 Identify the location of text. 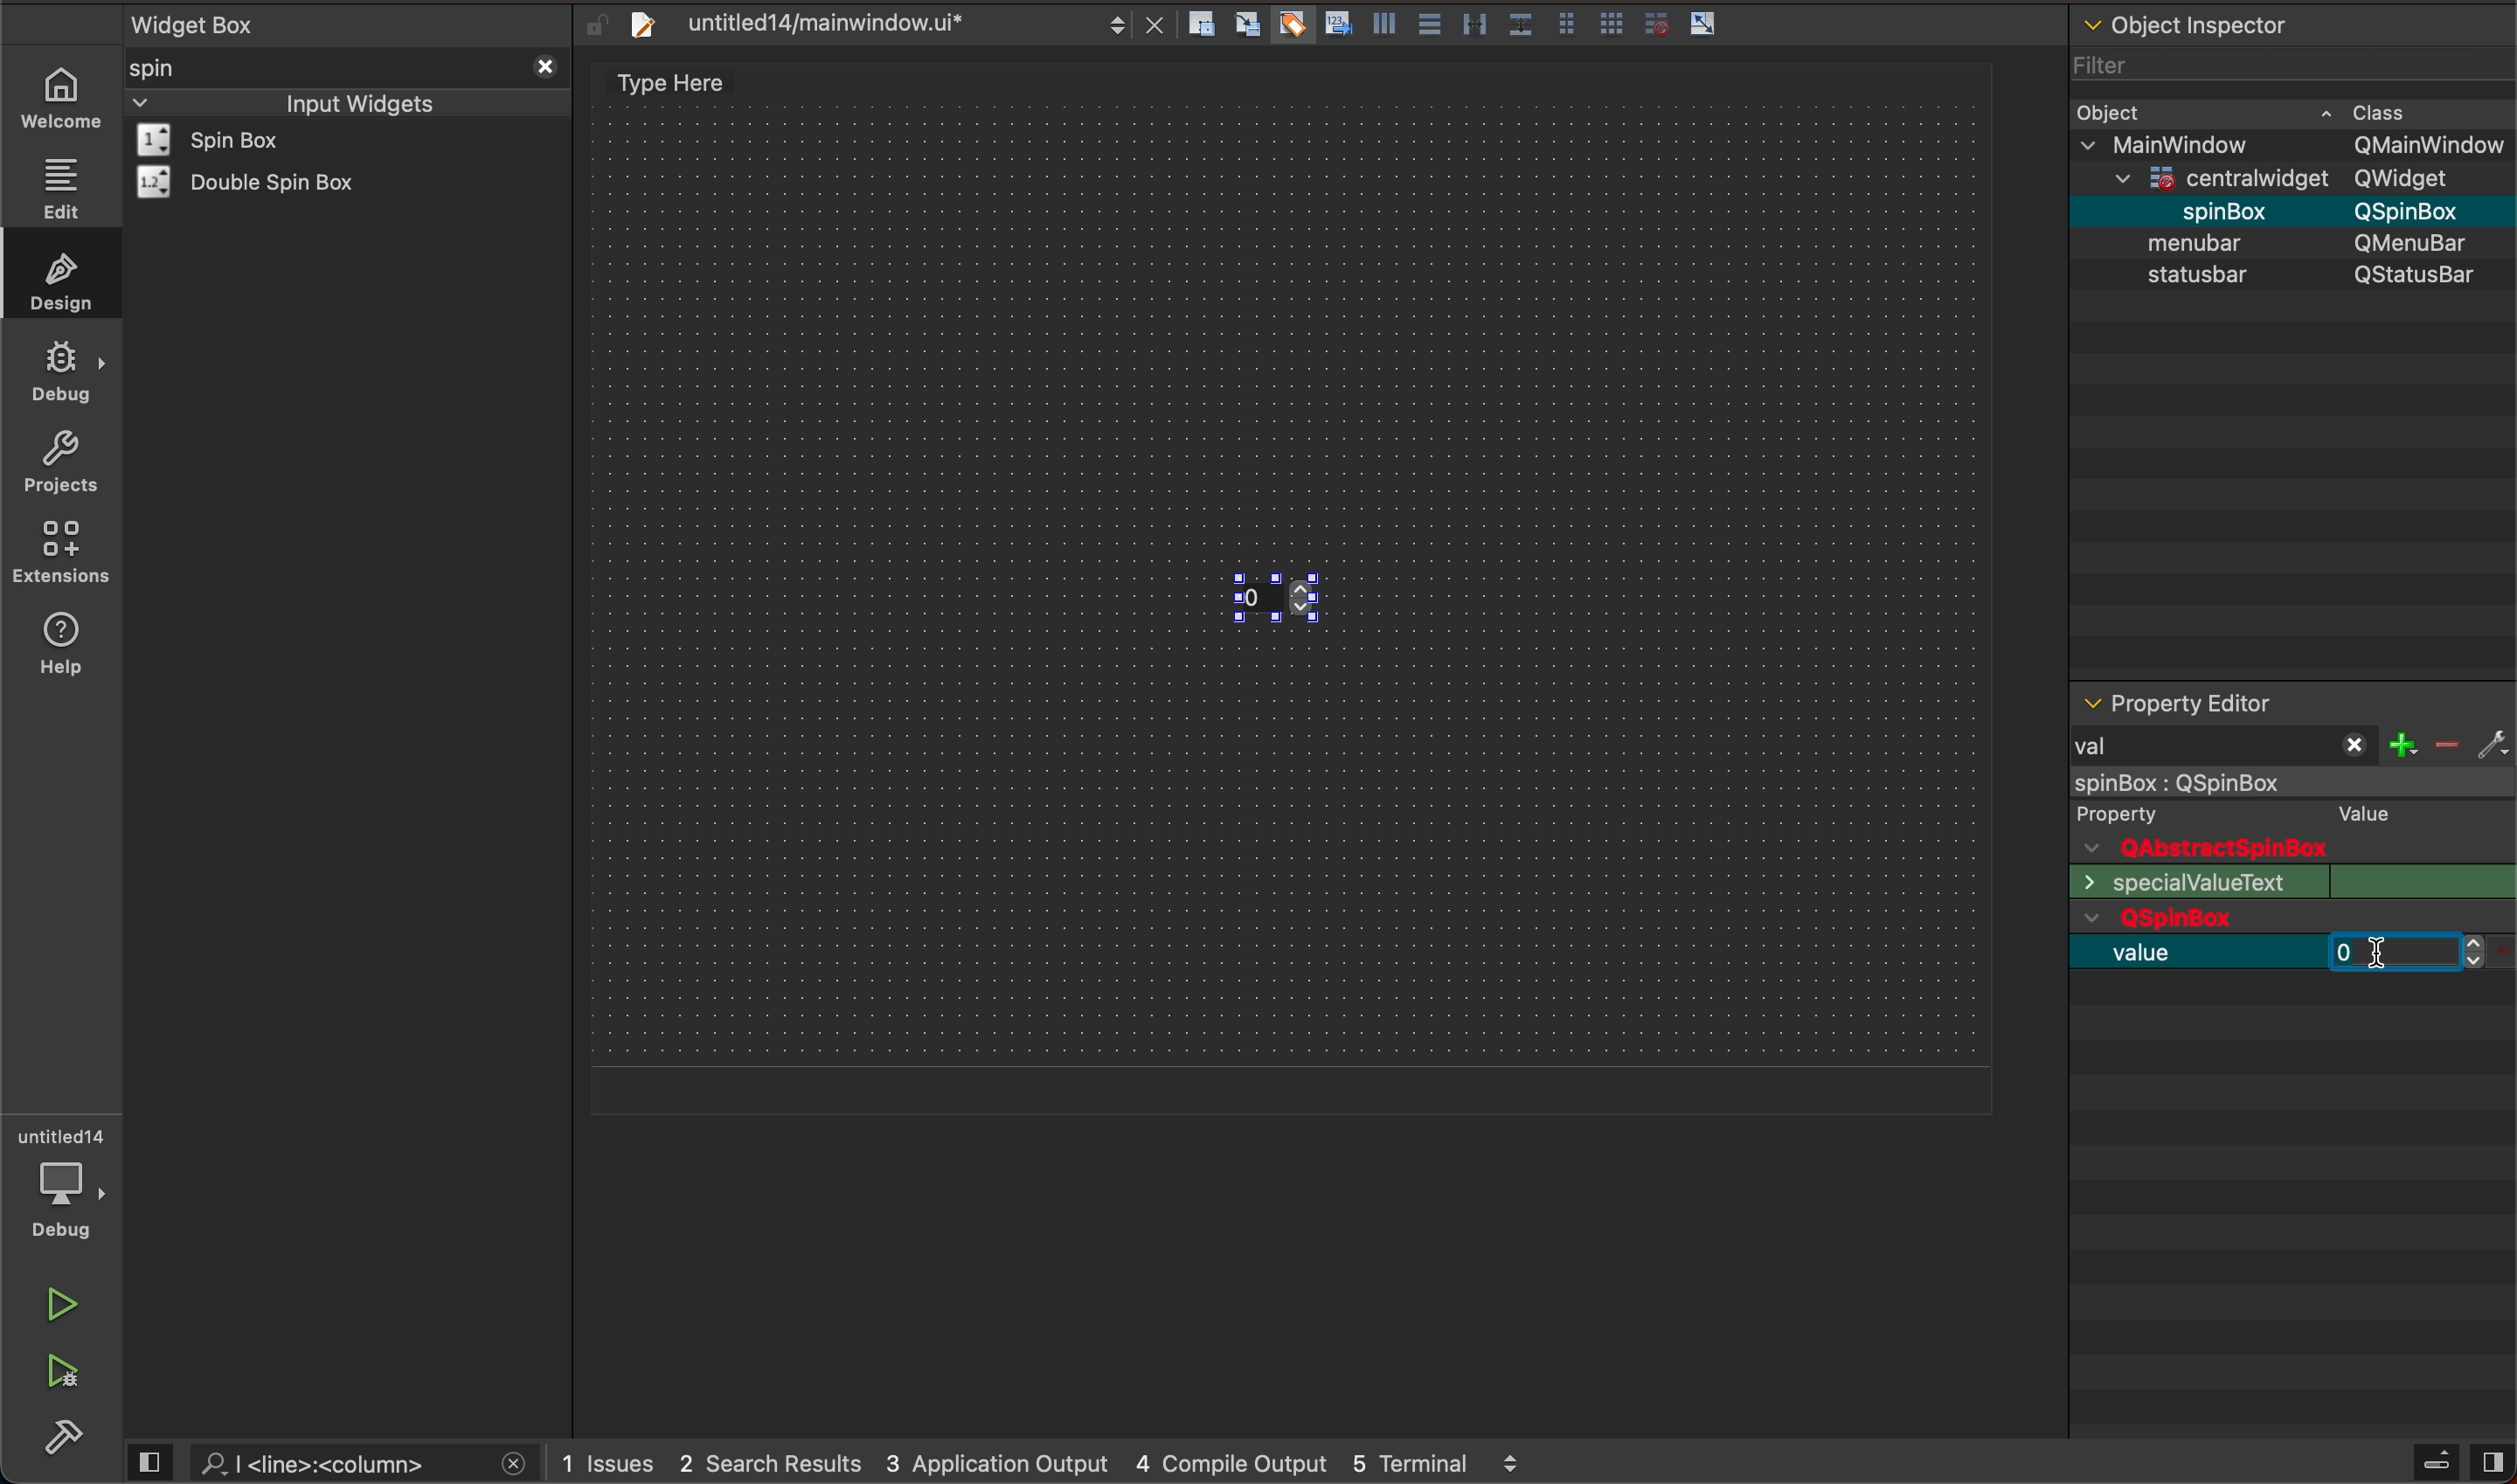
(2426, 882).